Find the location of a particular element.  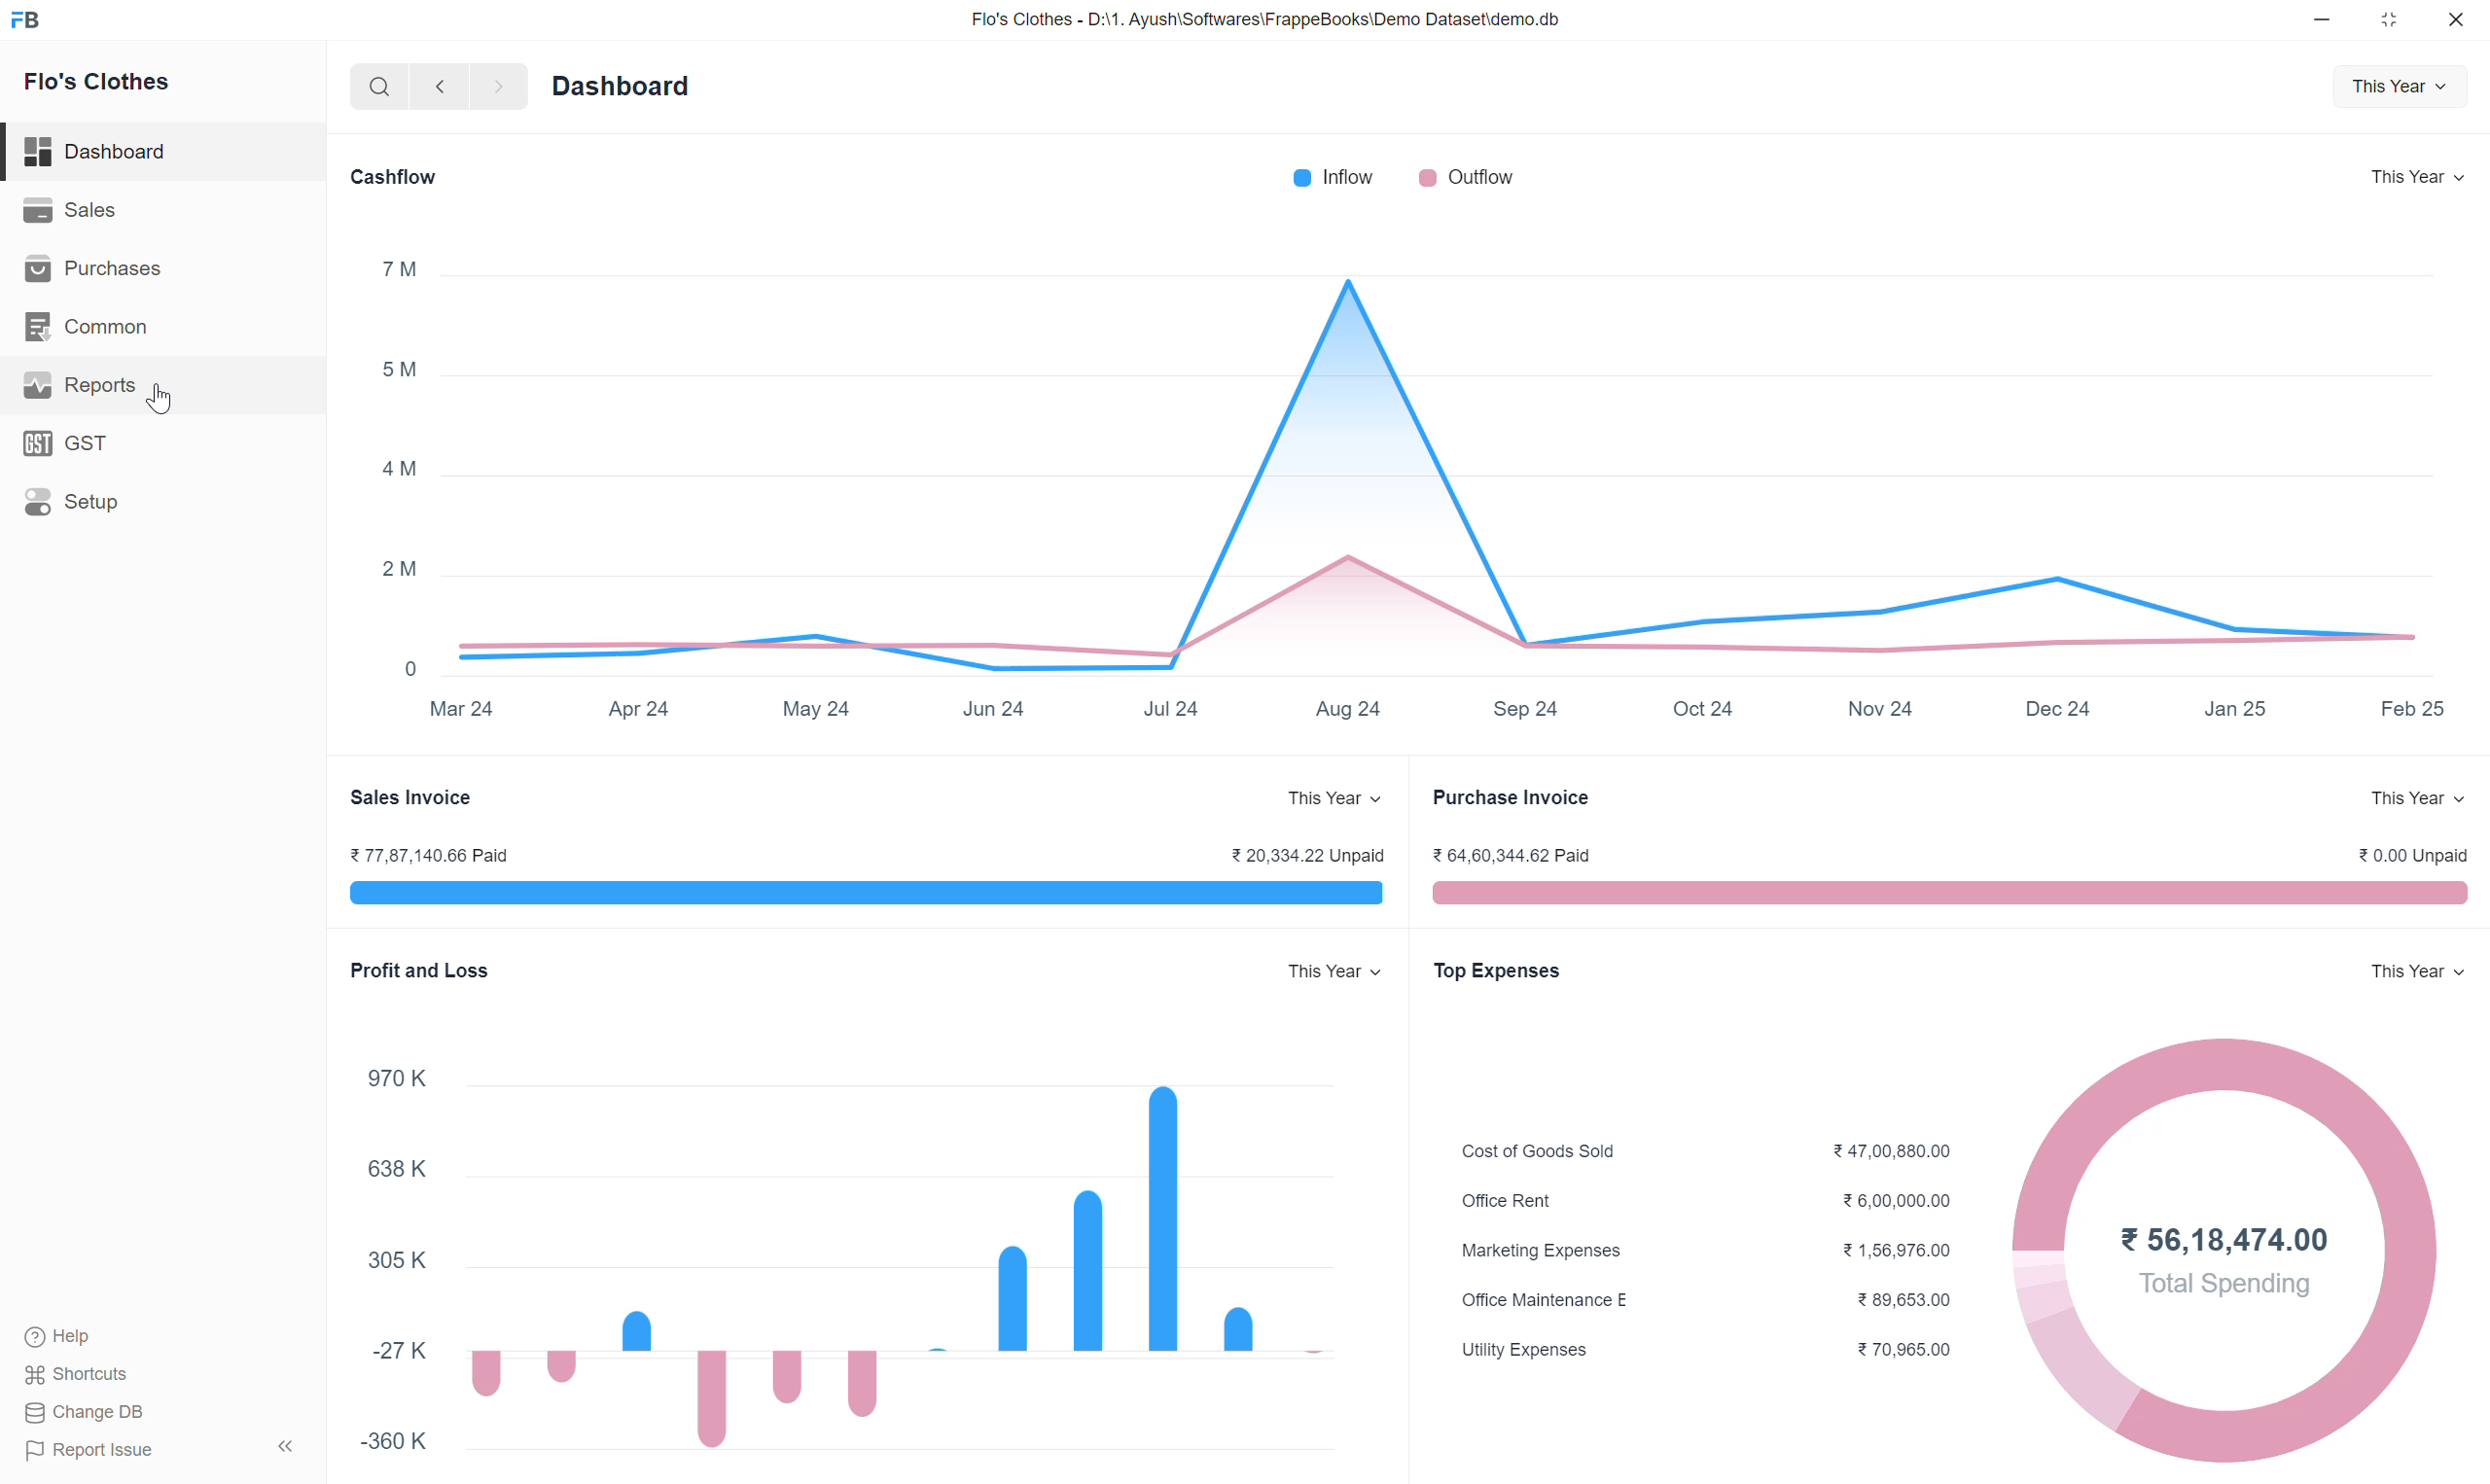

Cost of Goods Sold ¥47,00,880.00 is located at coordinates (1704, 1151).